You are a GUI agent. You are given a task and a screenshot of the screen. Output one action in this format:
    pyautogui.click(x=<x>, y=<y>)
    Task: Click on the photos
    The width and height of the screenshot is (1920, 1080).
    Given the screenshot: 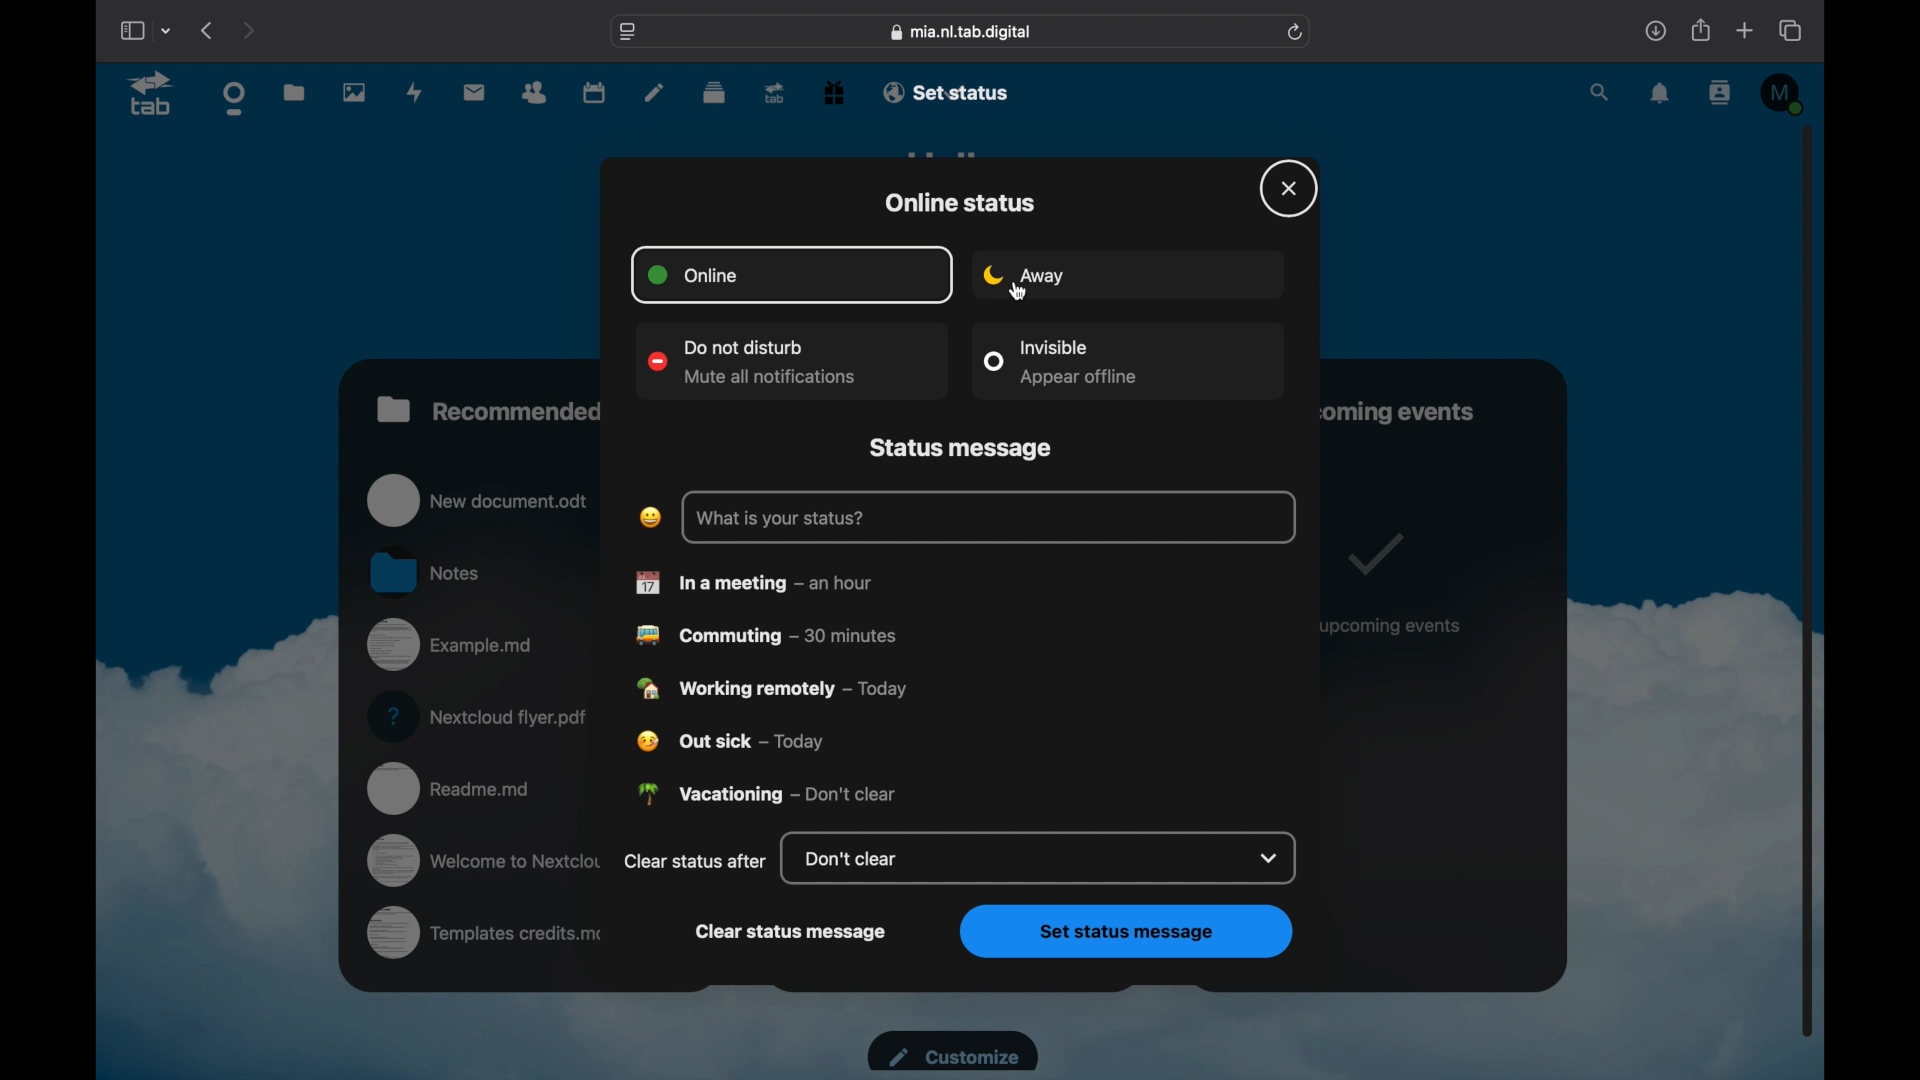 What is the action you would take?
    pyautogui.click(x=354, y=92)
    